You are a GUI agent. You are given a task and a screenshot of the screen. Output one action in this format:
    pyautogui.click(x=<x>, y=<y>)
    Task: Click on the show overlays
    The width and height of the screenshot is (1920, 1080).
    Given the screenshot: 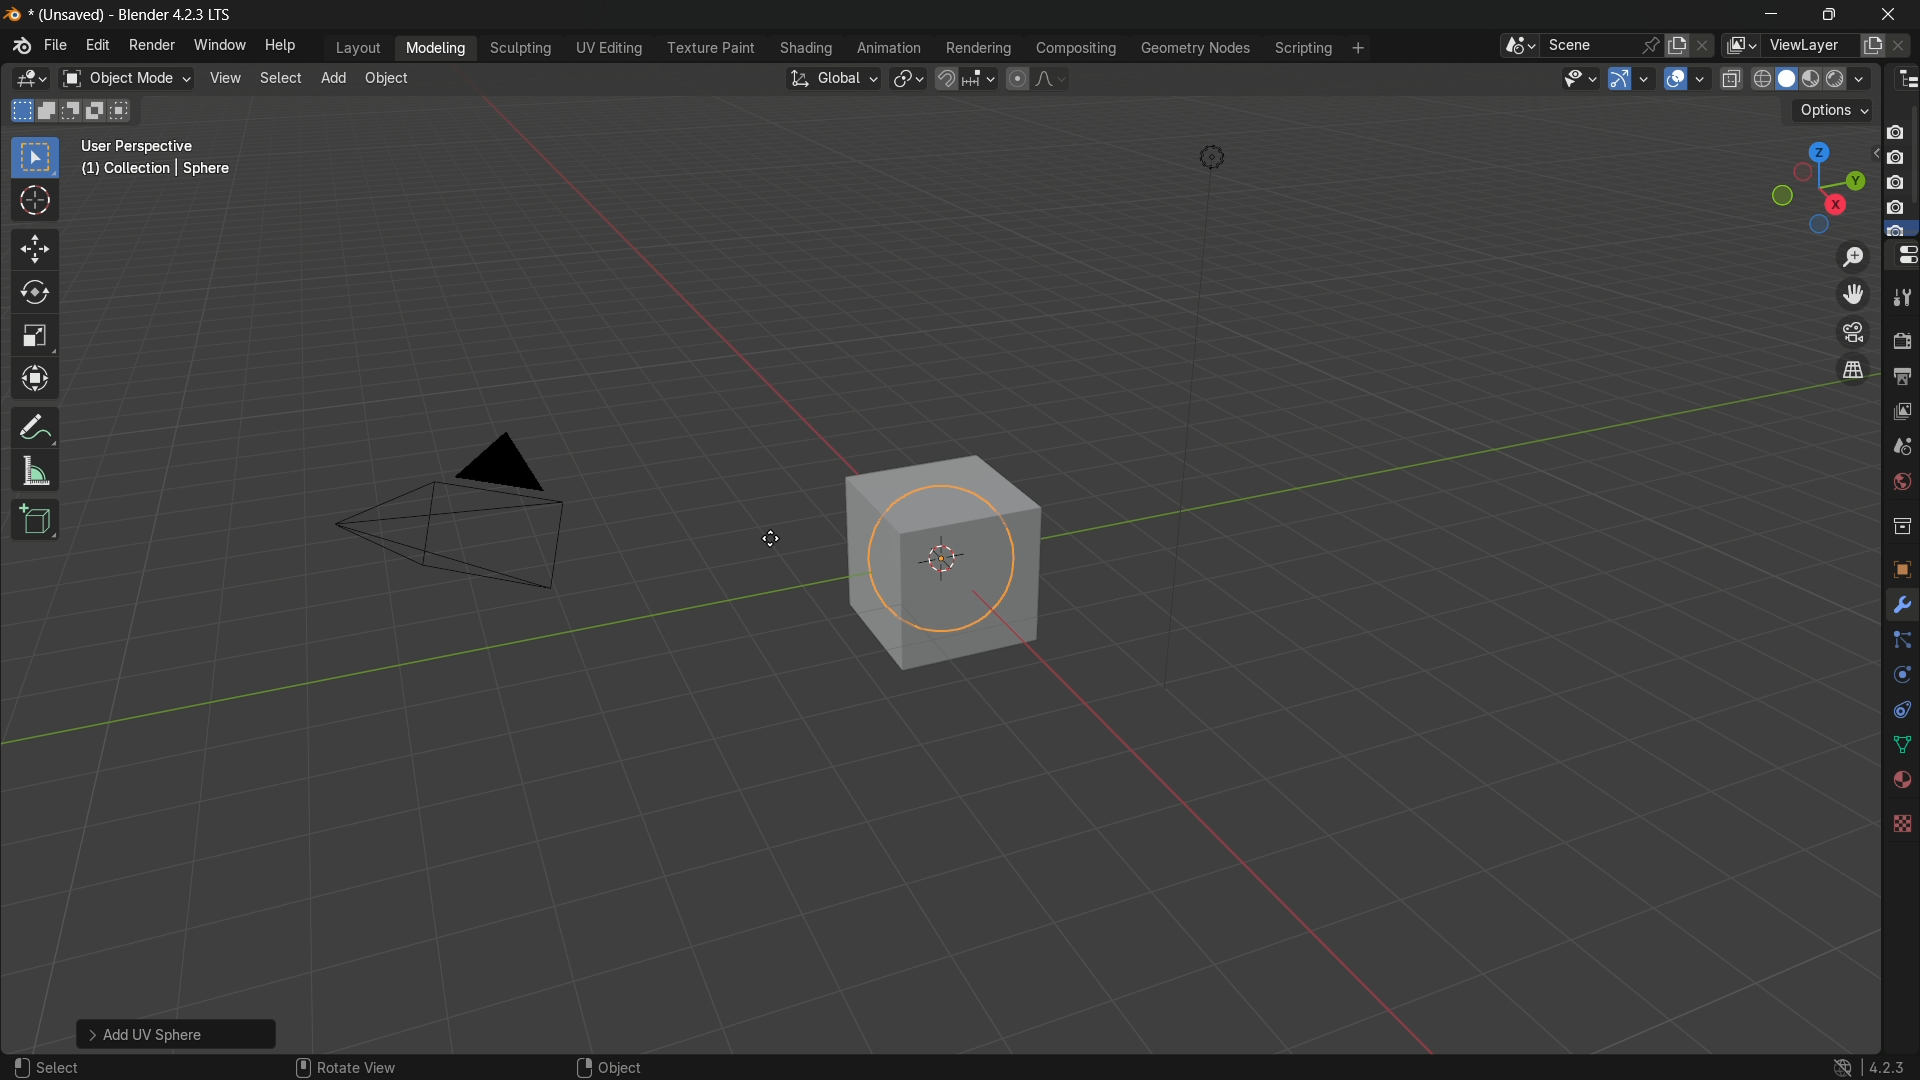 What is the action you would take?
    pyautogui.click(x=1703, y=79)
    